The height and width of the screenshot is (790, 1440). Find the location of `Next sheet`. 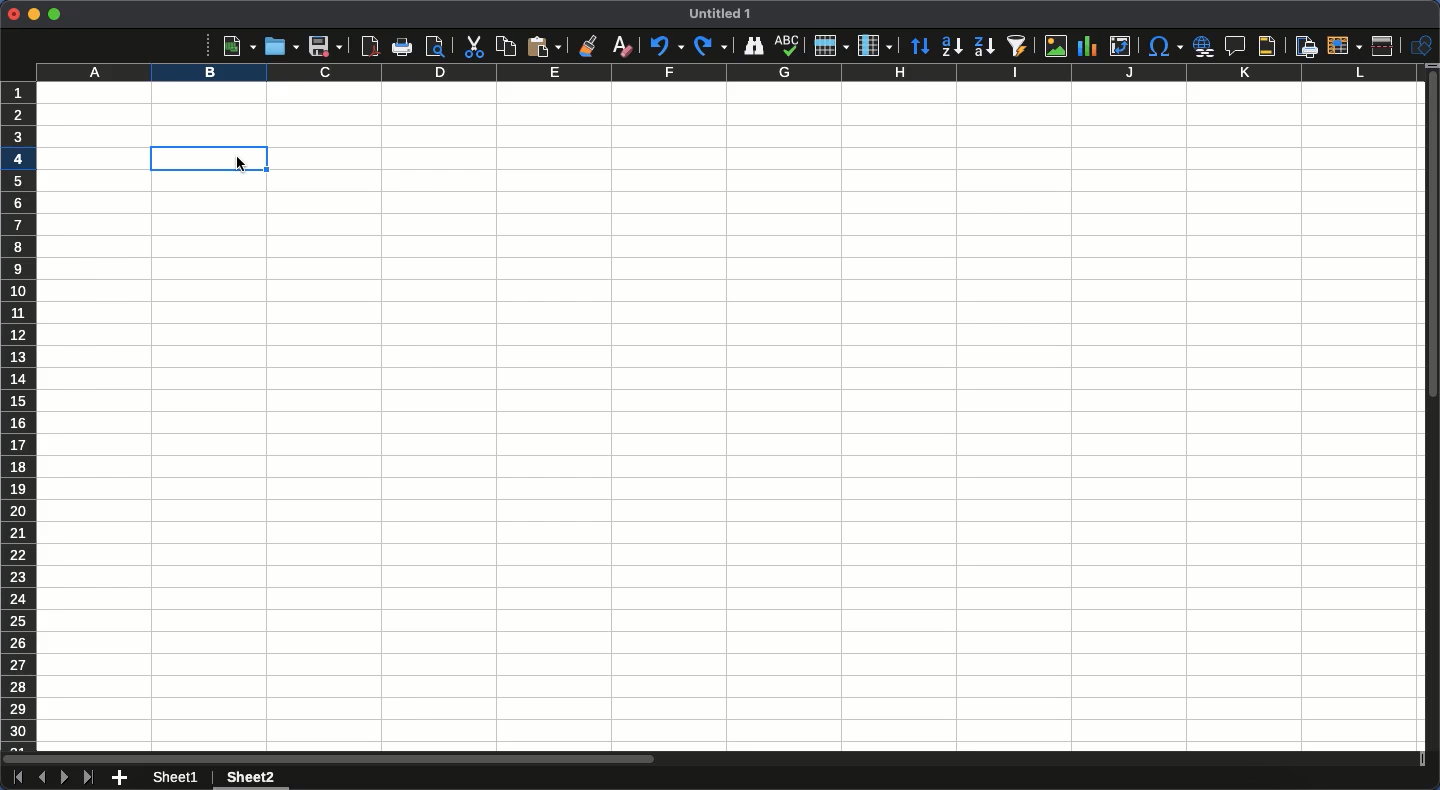

Next sheet is located at coordinates (65, 778).